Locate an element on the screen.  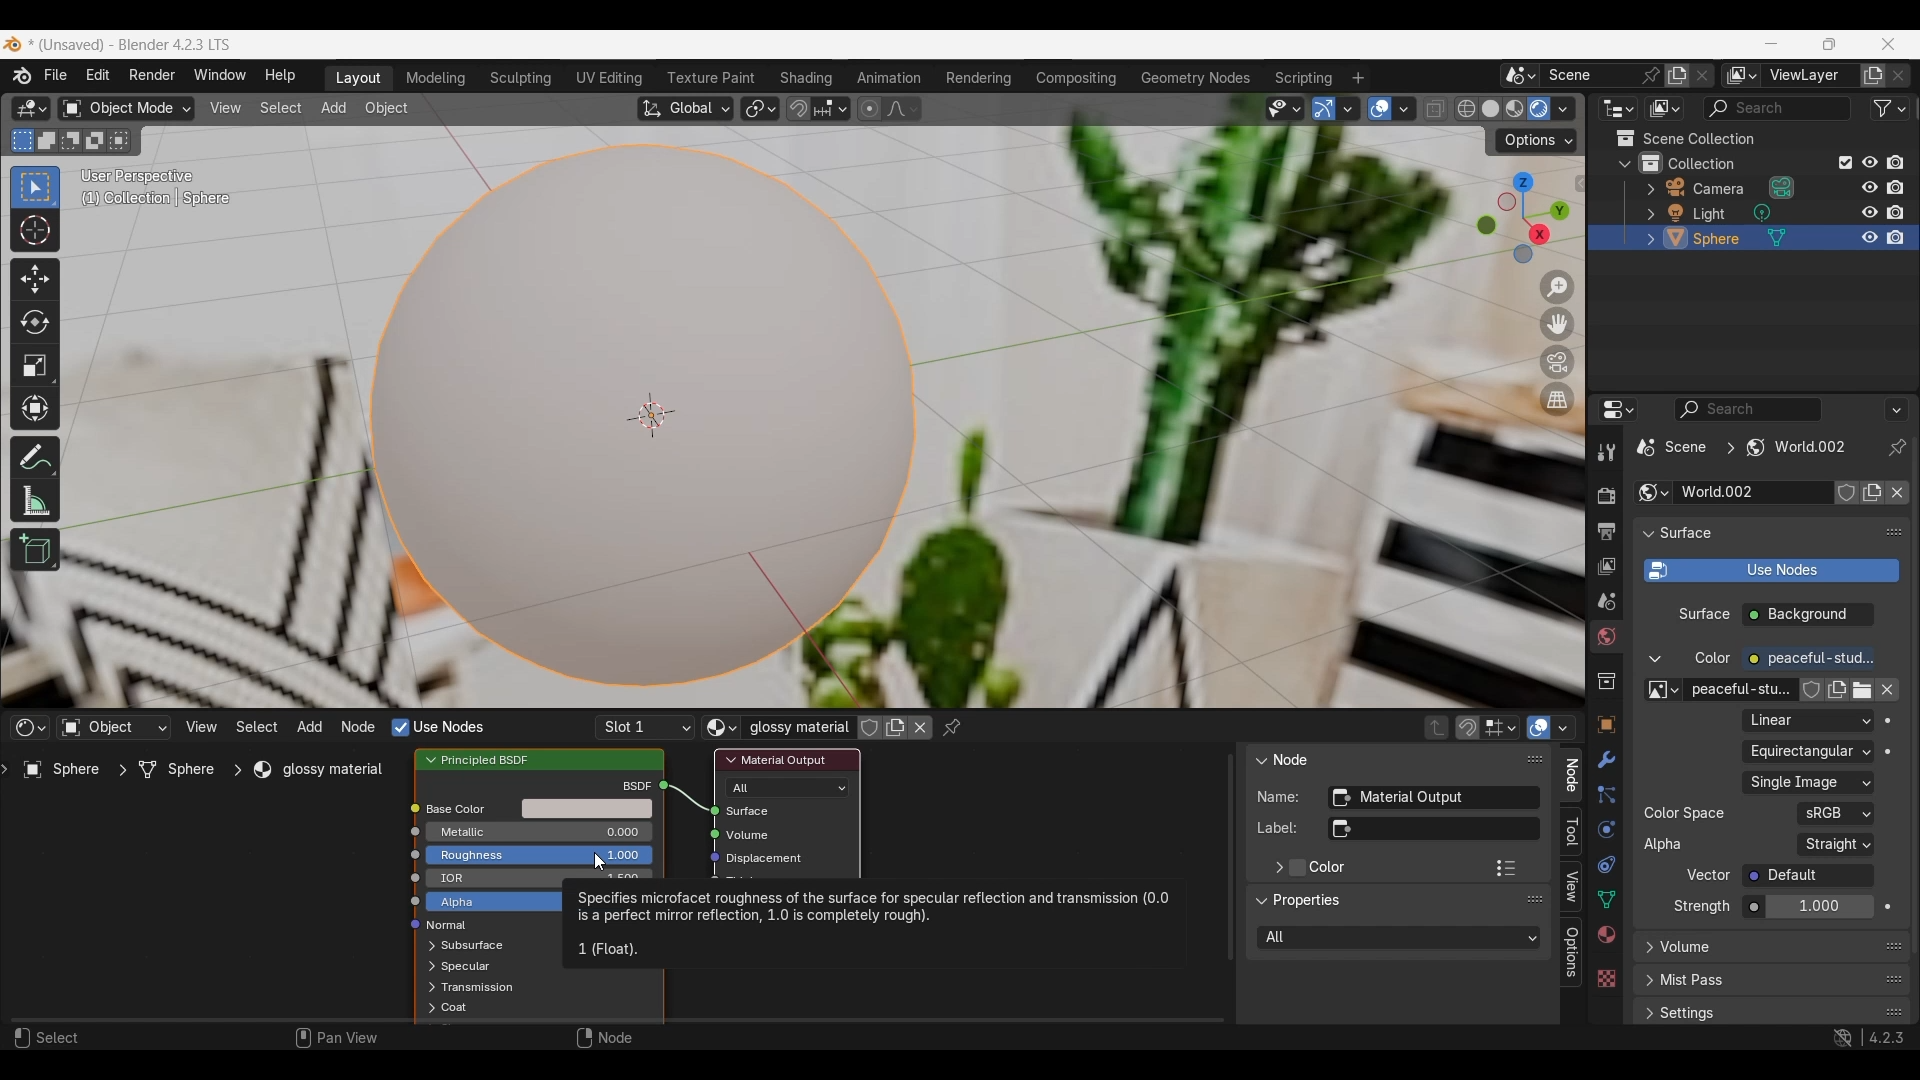
Expand respective options is located at coordinates (426, 947).